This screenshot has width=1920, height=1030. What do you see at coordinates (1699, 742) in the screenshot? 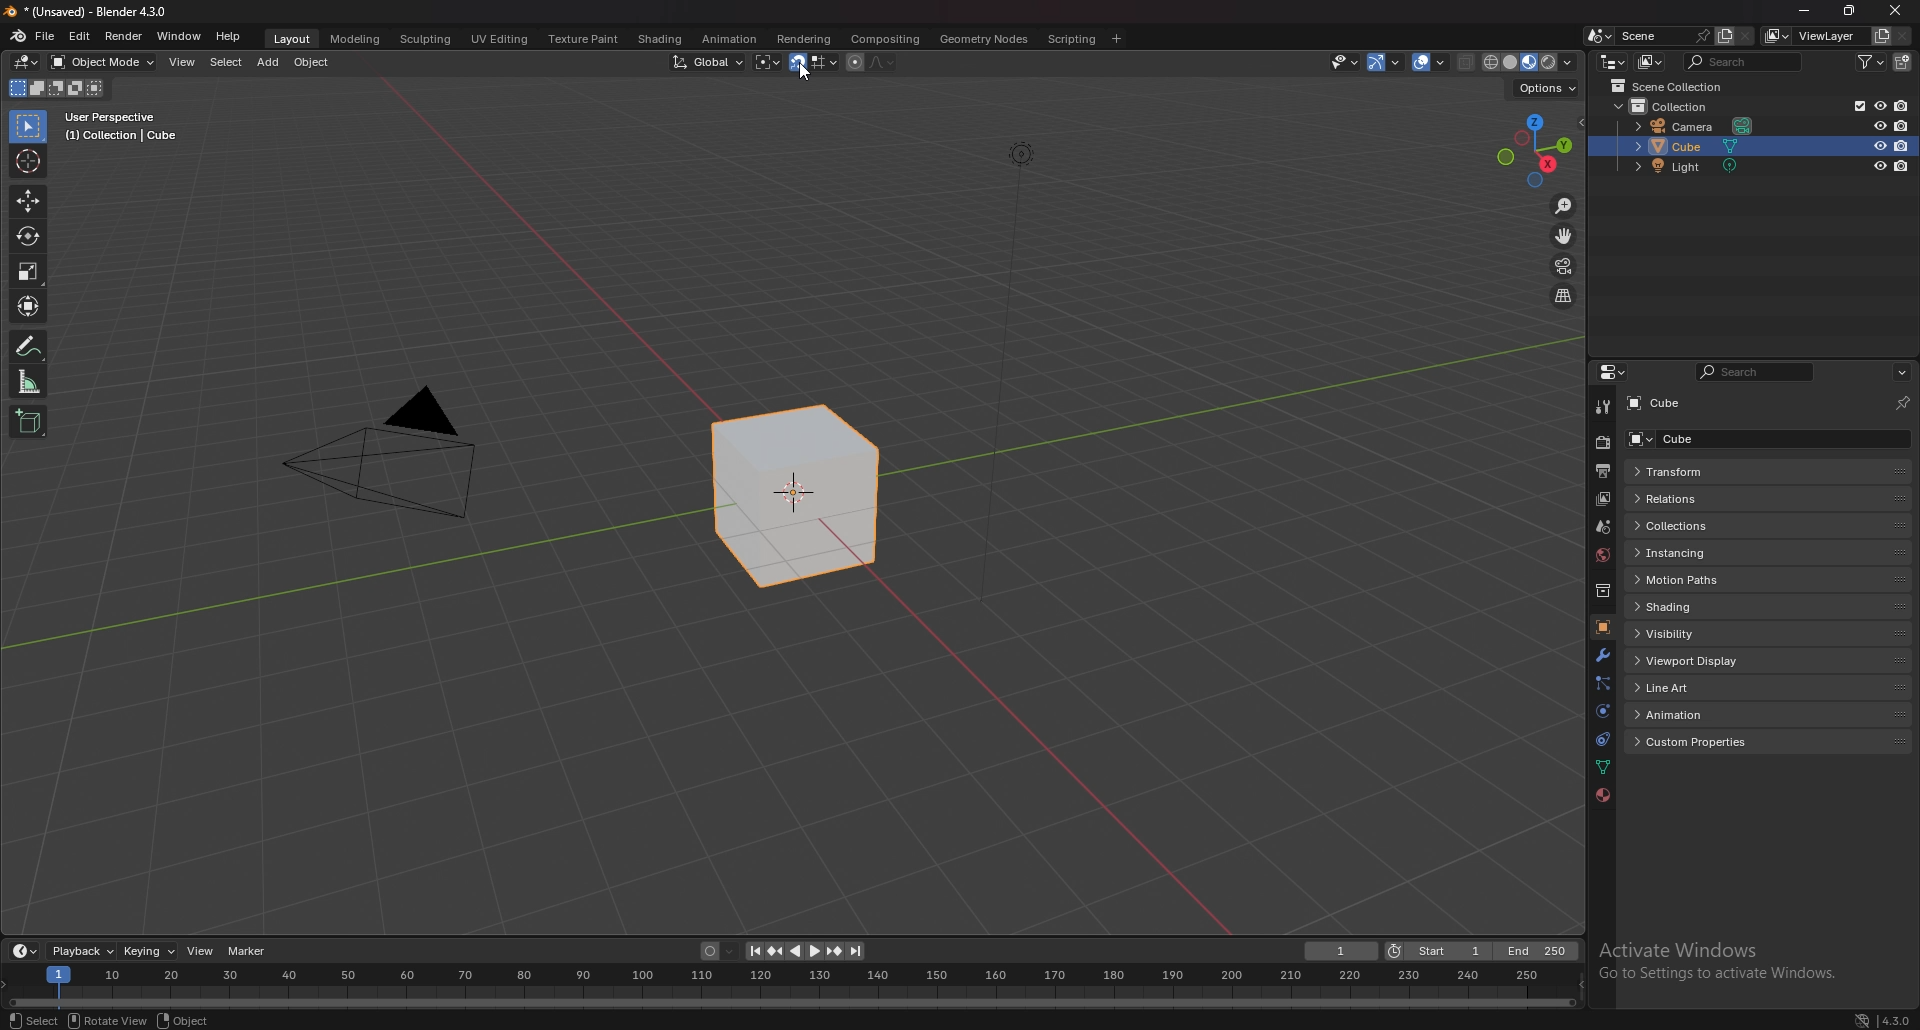
I see `custom properties` at bounding box center [1699, 742].